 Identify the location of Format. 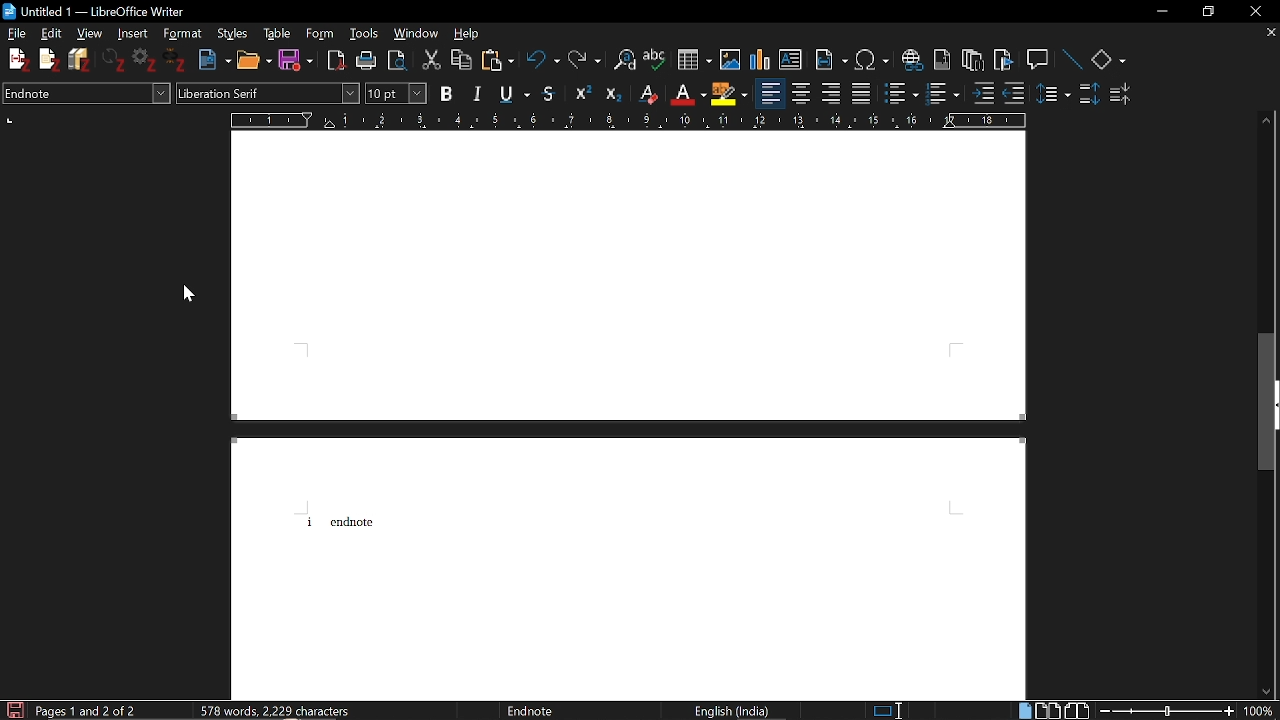
(182, 33).